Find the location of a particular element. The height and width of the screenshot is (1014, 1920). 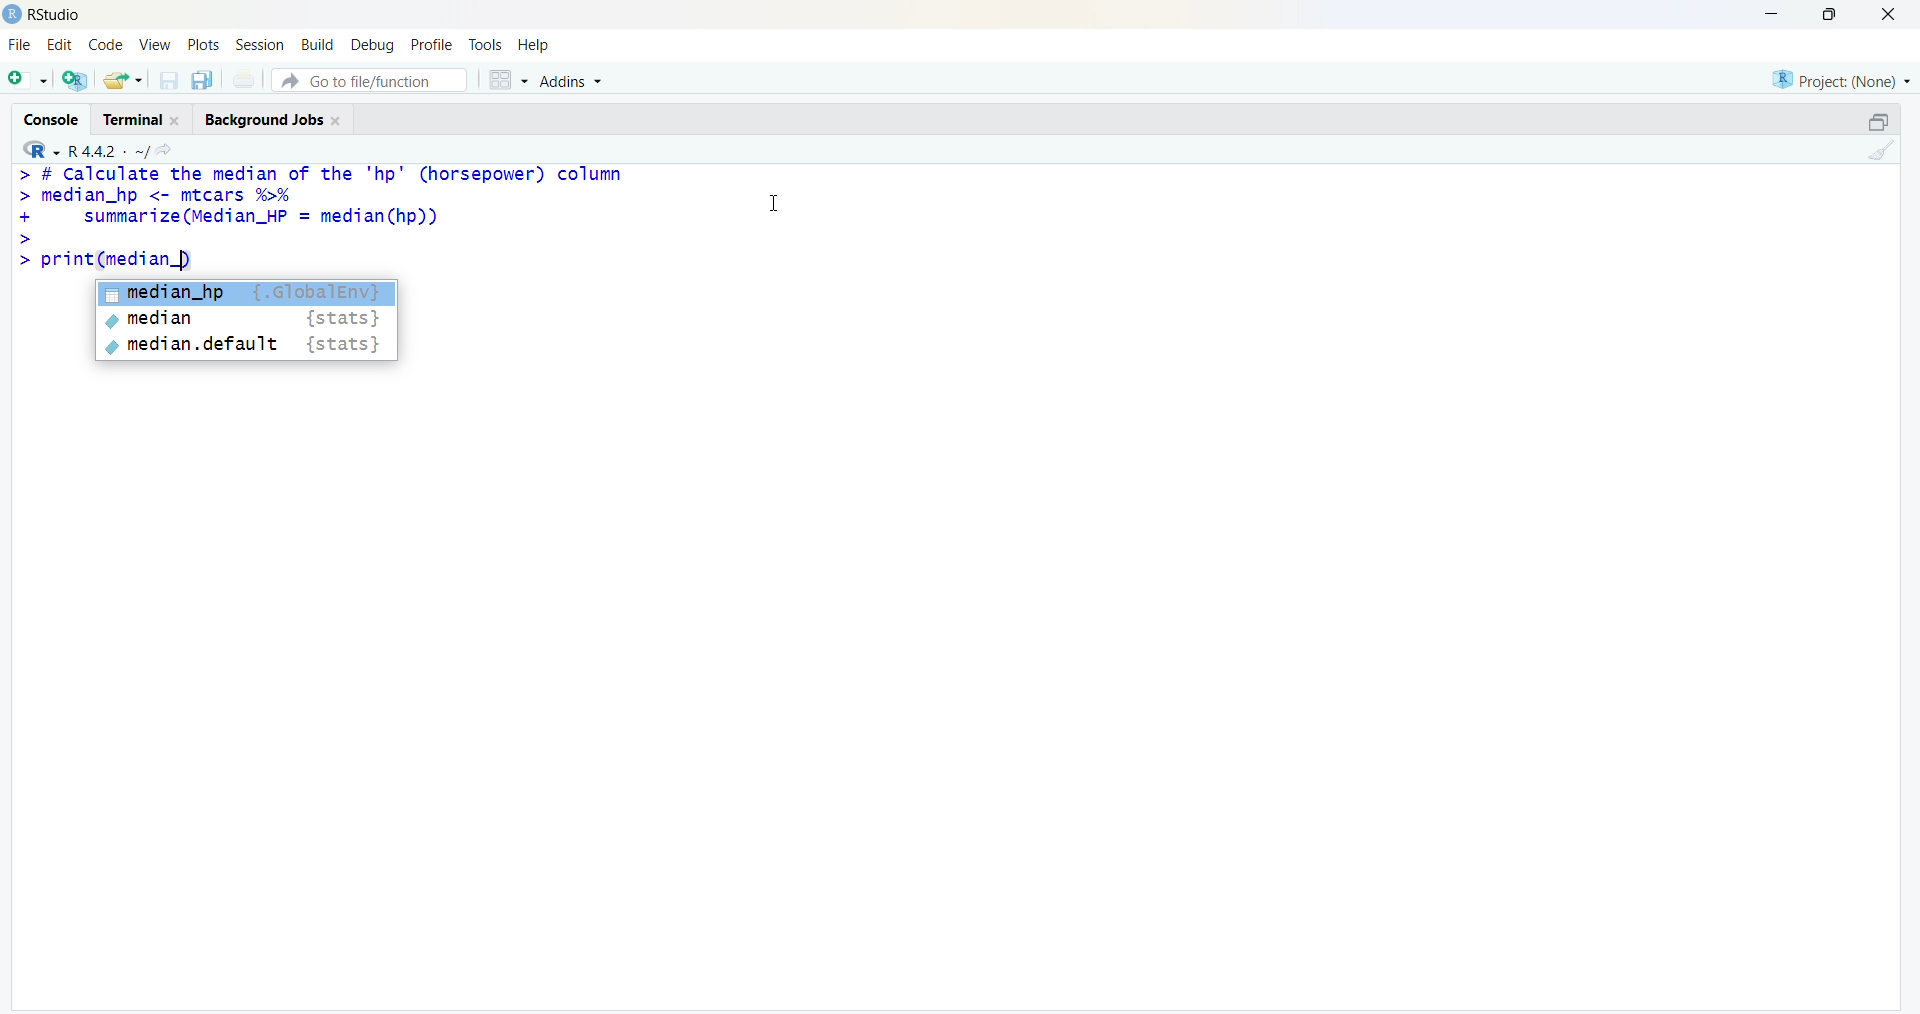

profile is located at coordinates (432, 45).